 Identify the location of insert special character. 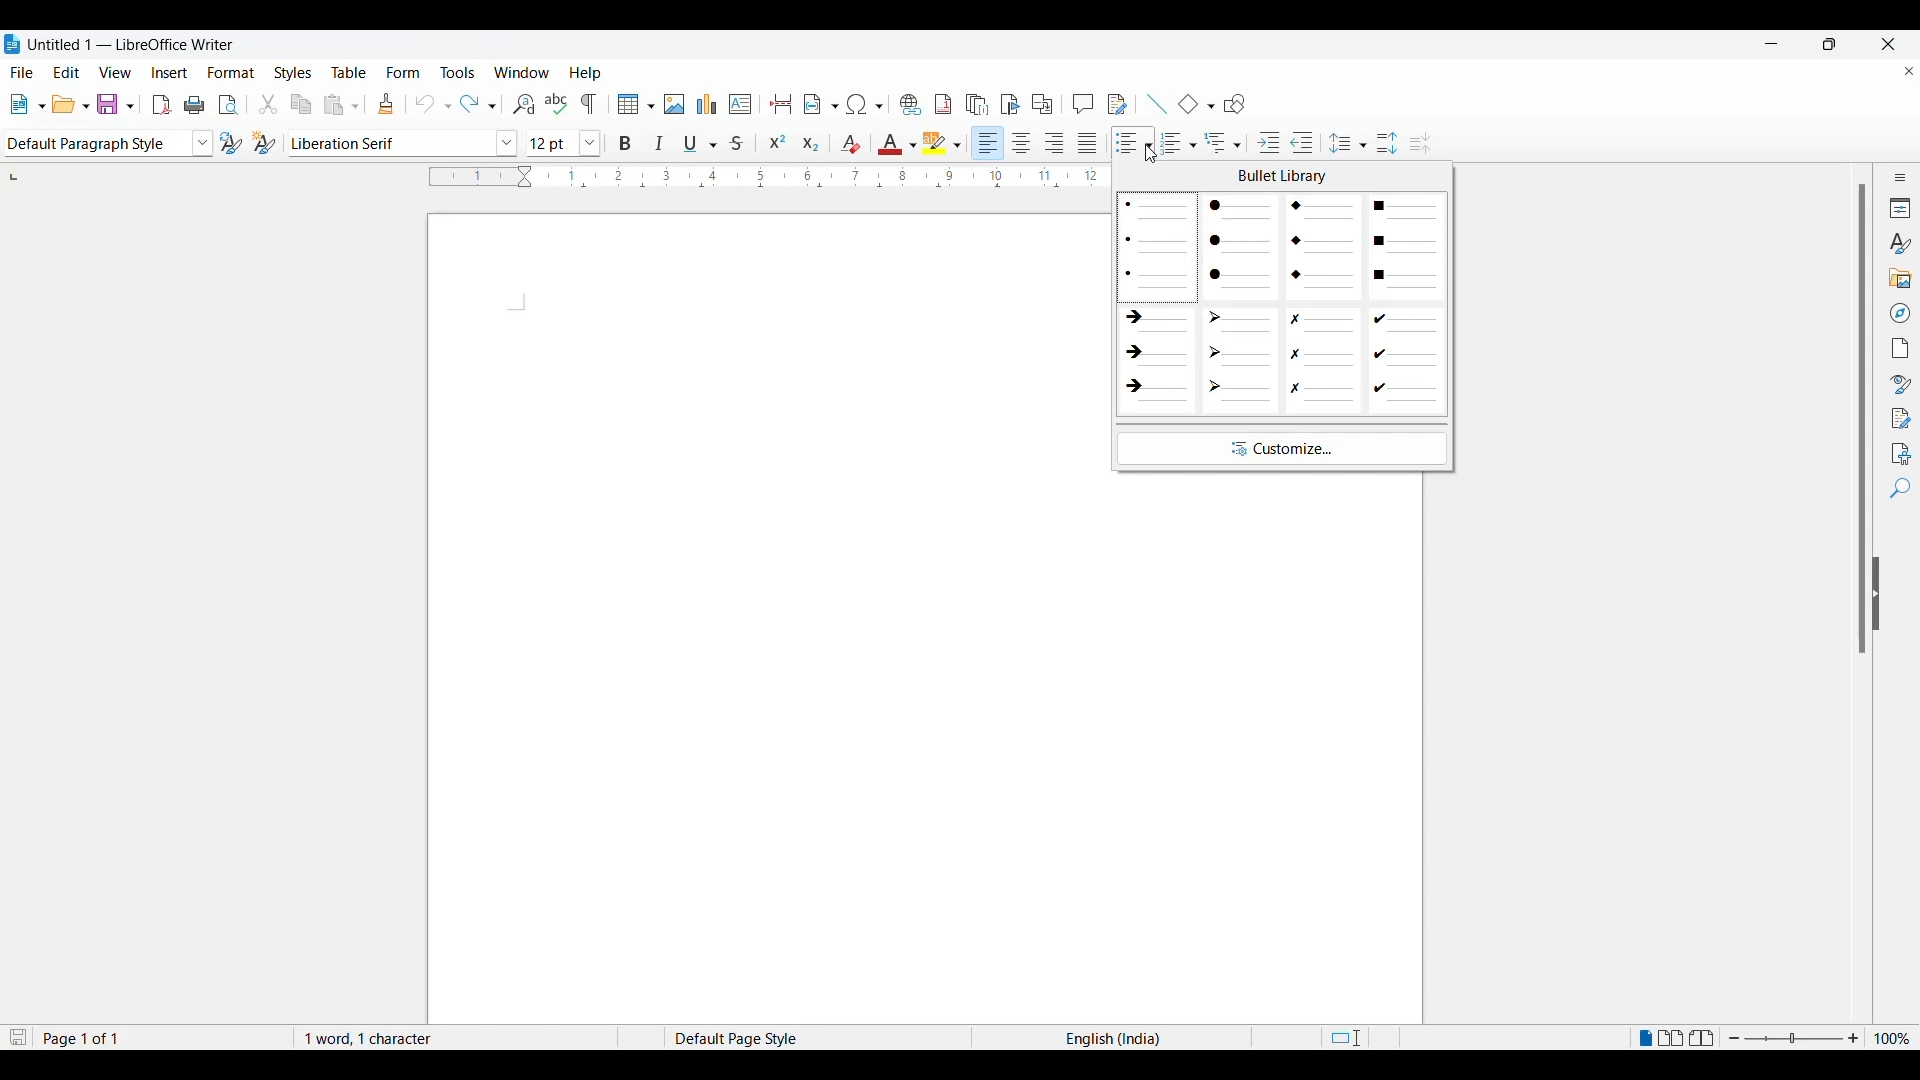
(865, 104).